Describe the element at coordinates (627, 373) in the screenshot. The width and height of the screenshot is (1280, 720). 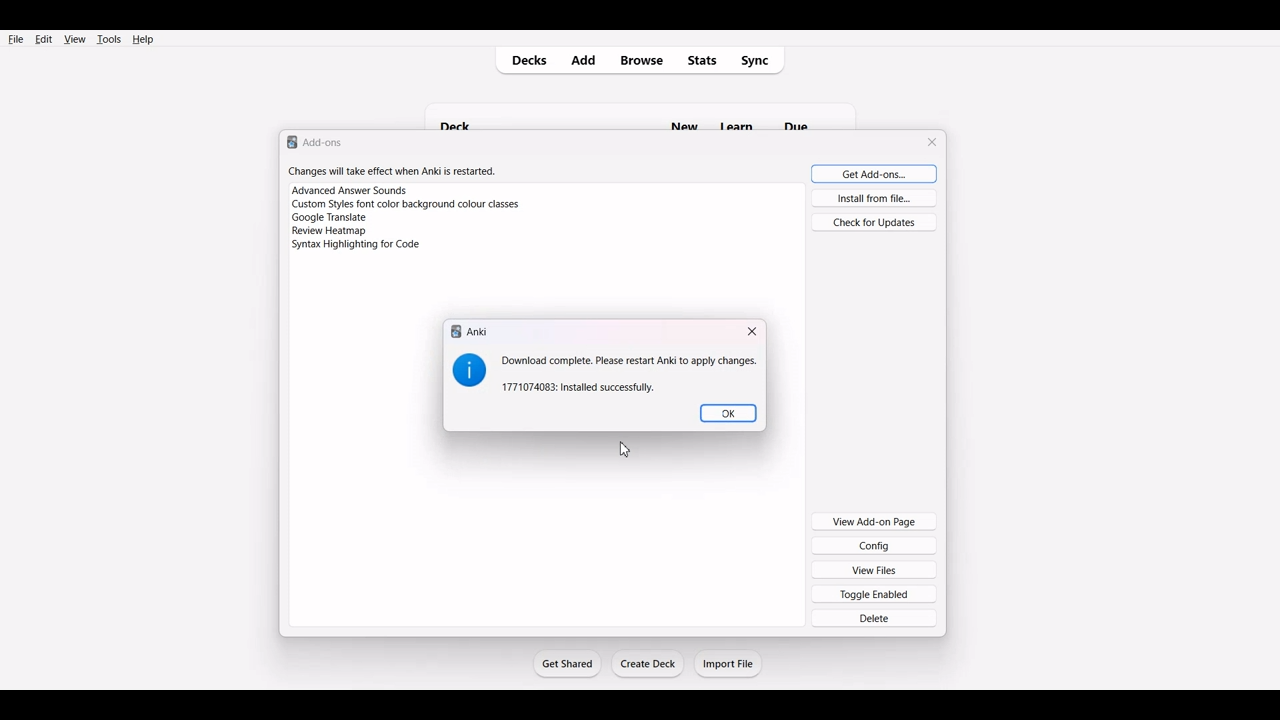
I see `Text 2` at that location.